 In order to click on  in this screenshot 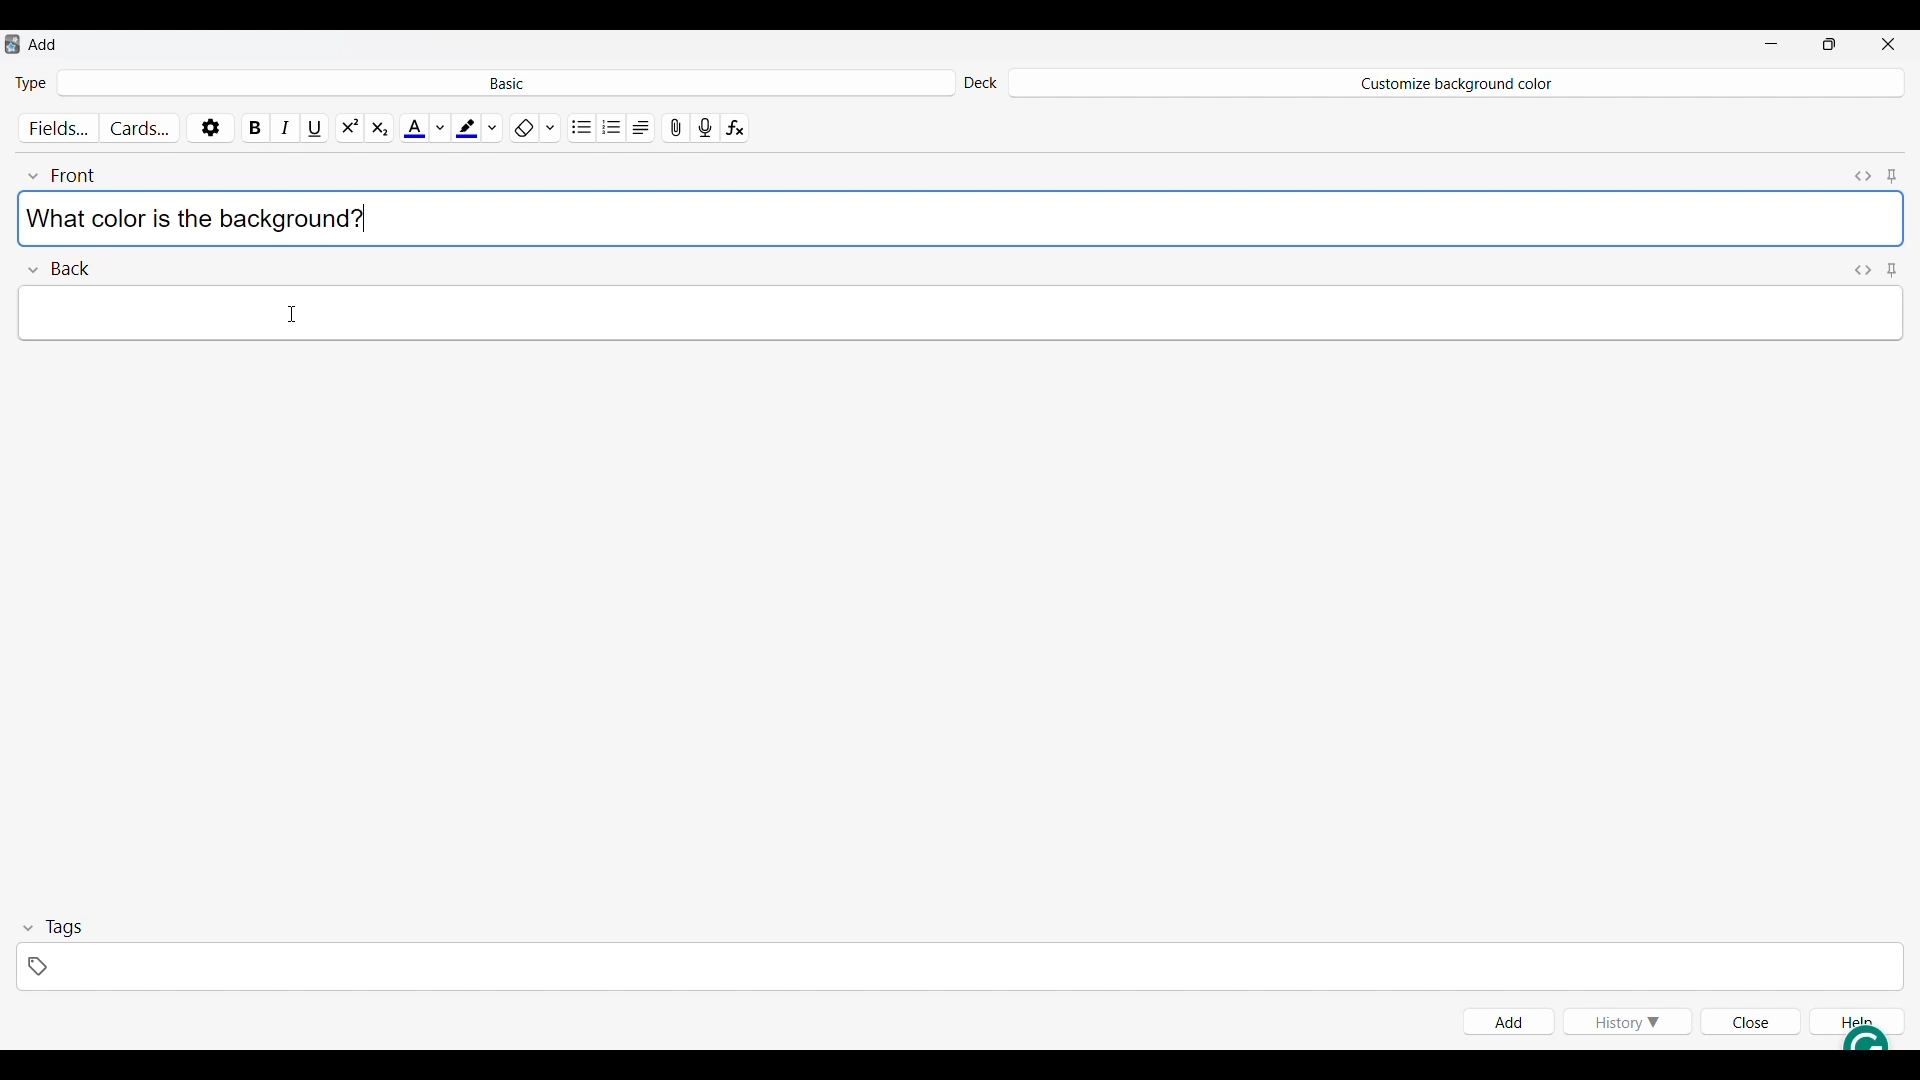, I will do `click(1752, 1022)`.